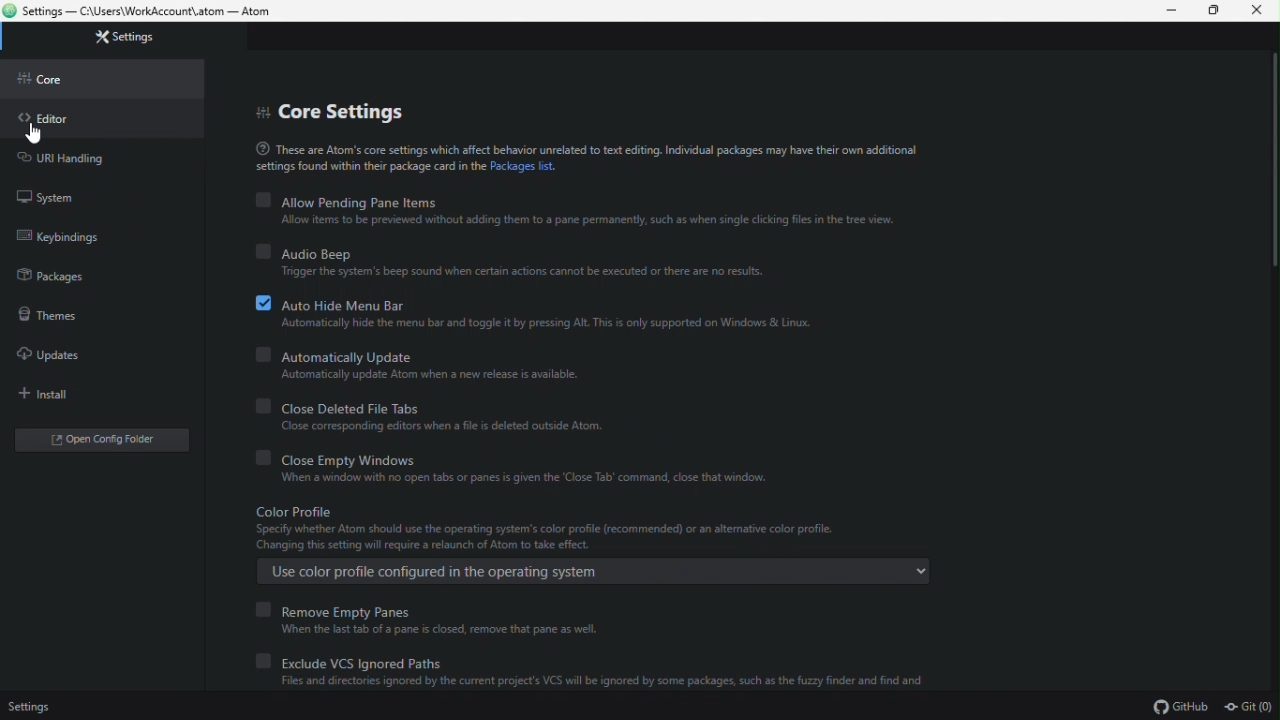 Image resolution: width=1280 pixels, height=720 pixels. I want to click on Automatically hide the menu bar and toggle it by pressing Alt. This is only supported on Windows & Linux., so click(548, 324).